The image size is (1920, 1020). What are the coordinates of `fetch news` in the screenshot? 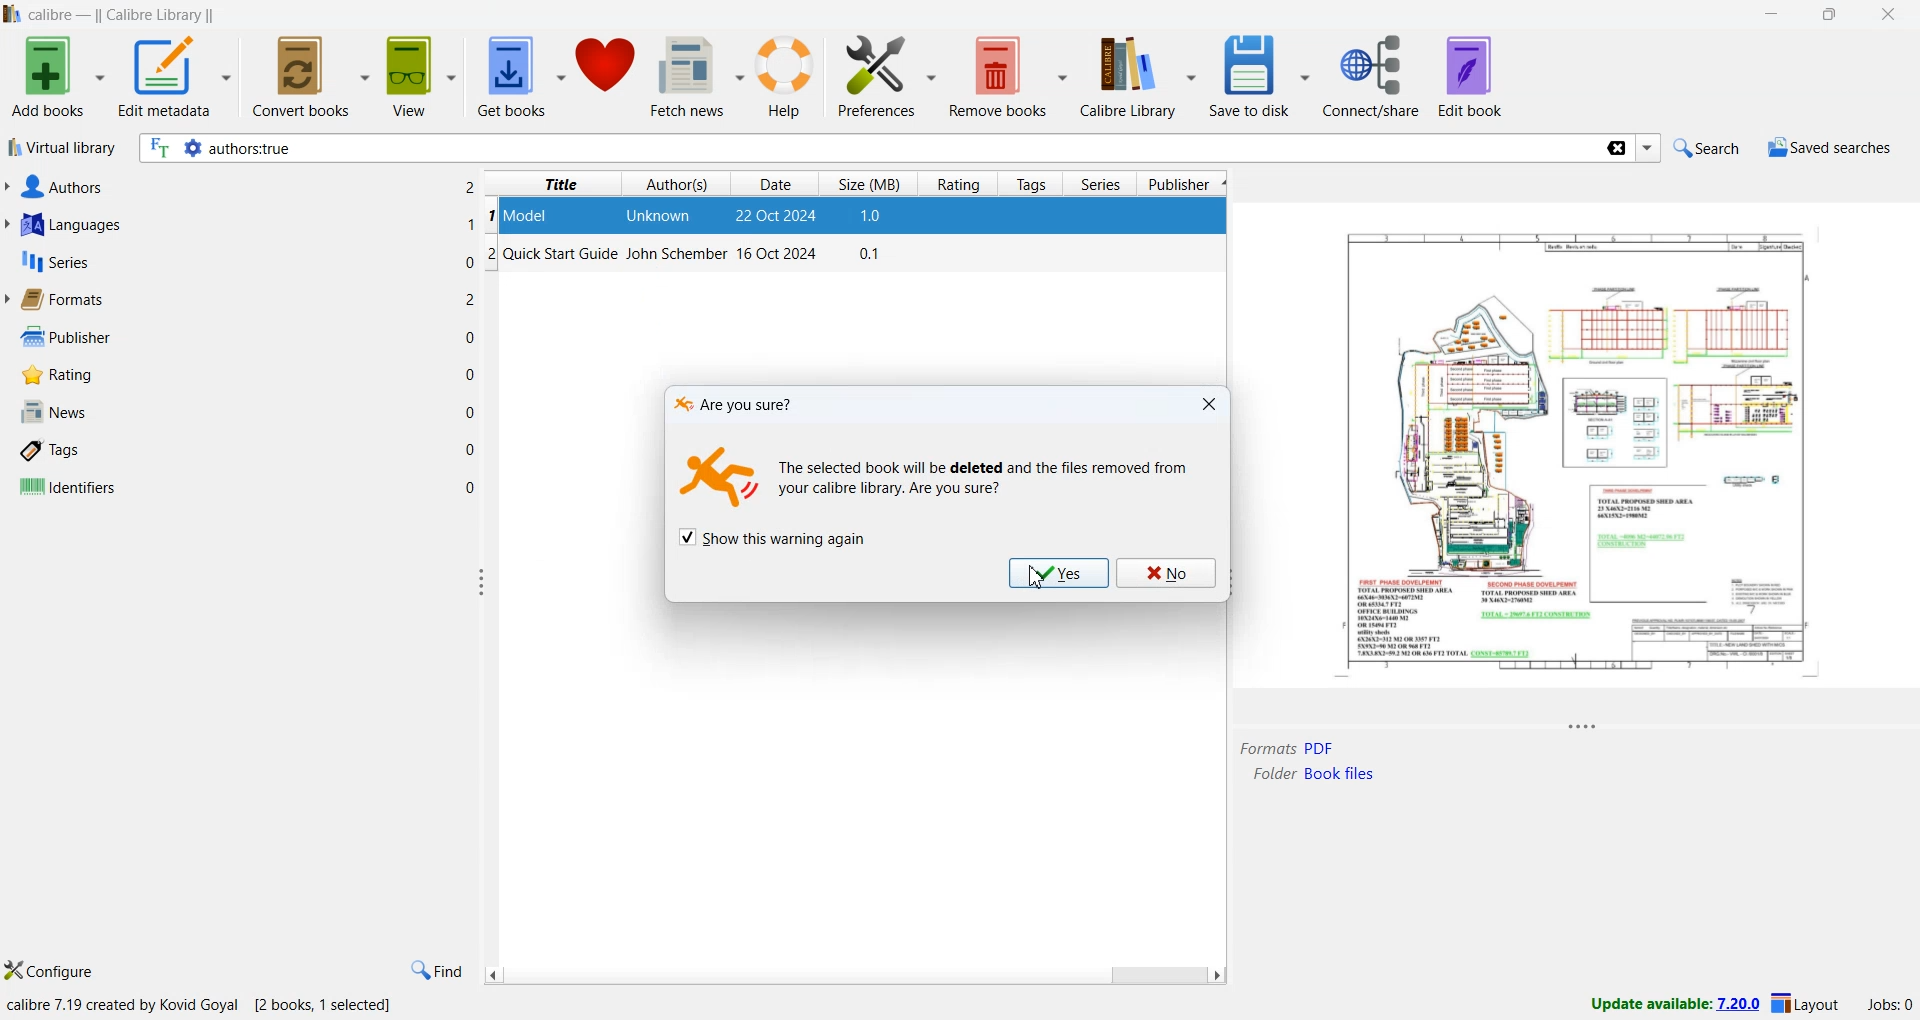 It's located at (700, 80).